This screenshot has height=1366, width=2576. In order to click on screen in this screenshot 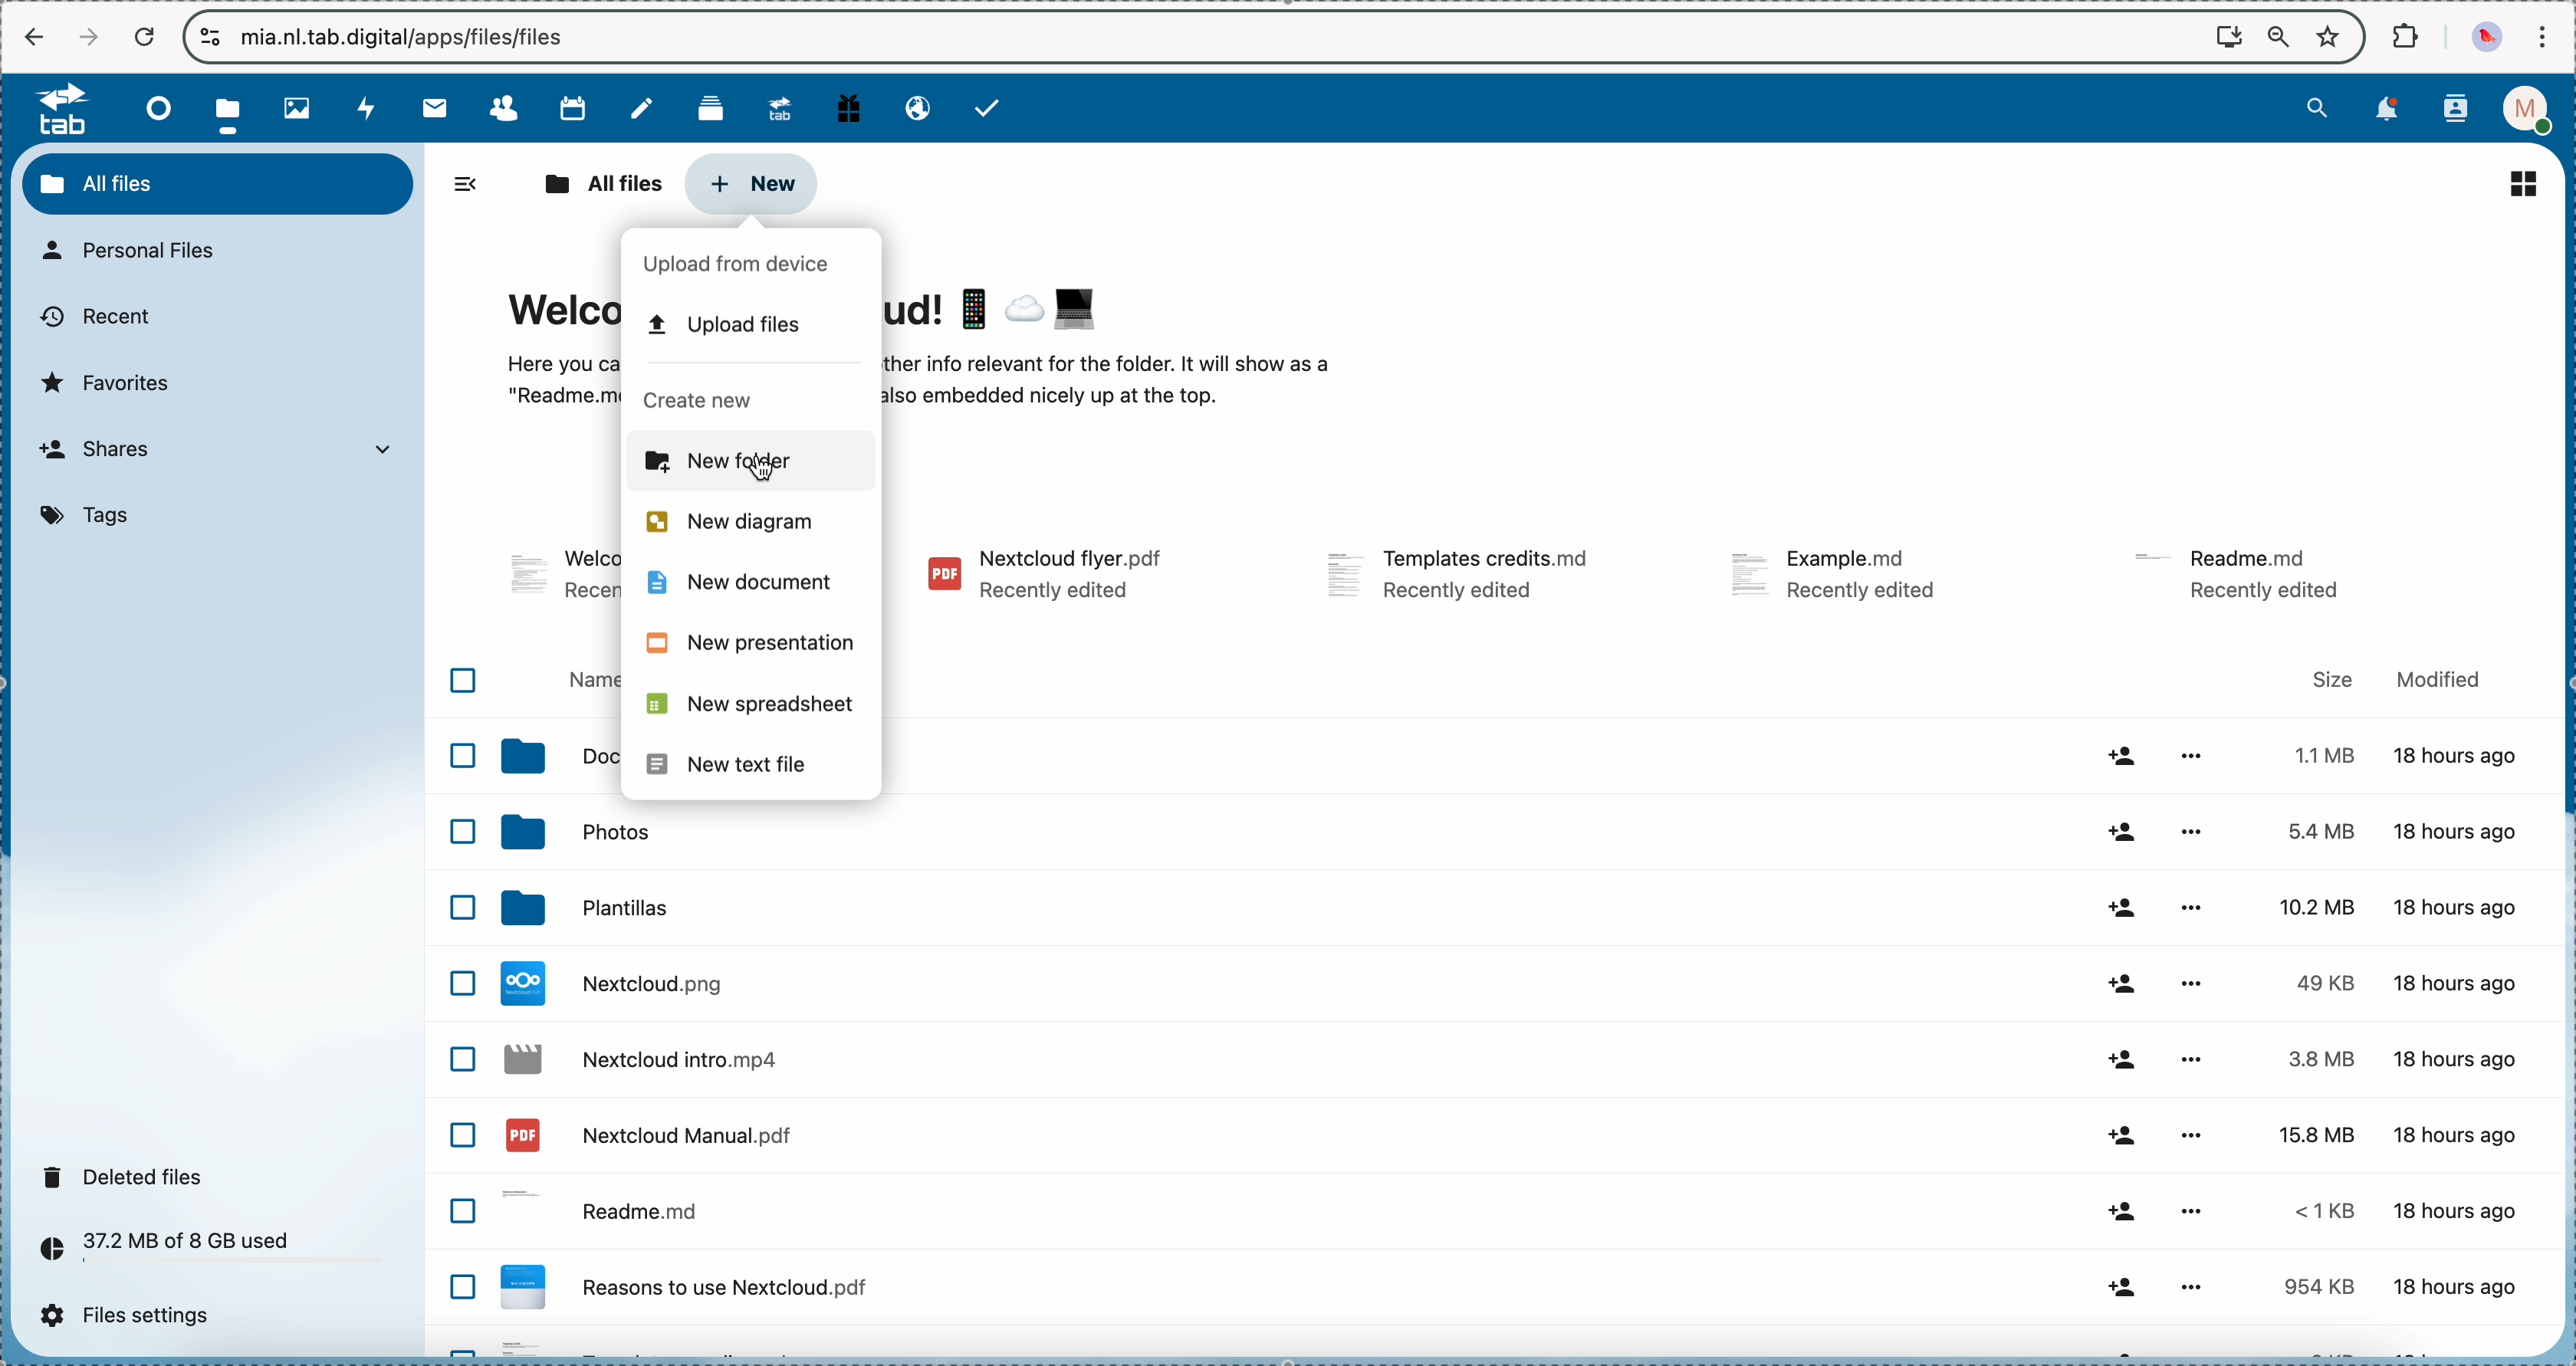, I will do `click(2229, 35)`.